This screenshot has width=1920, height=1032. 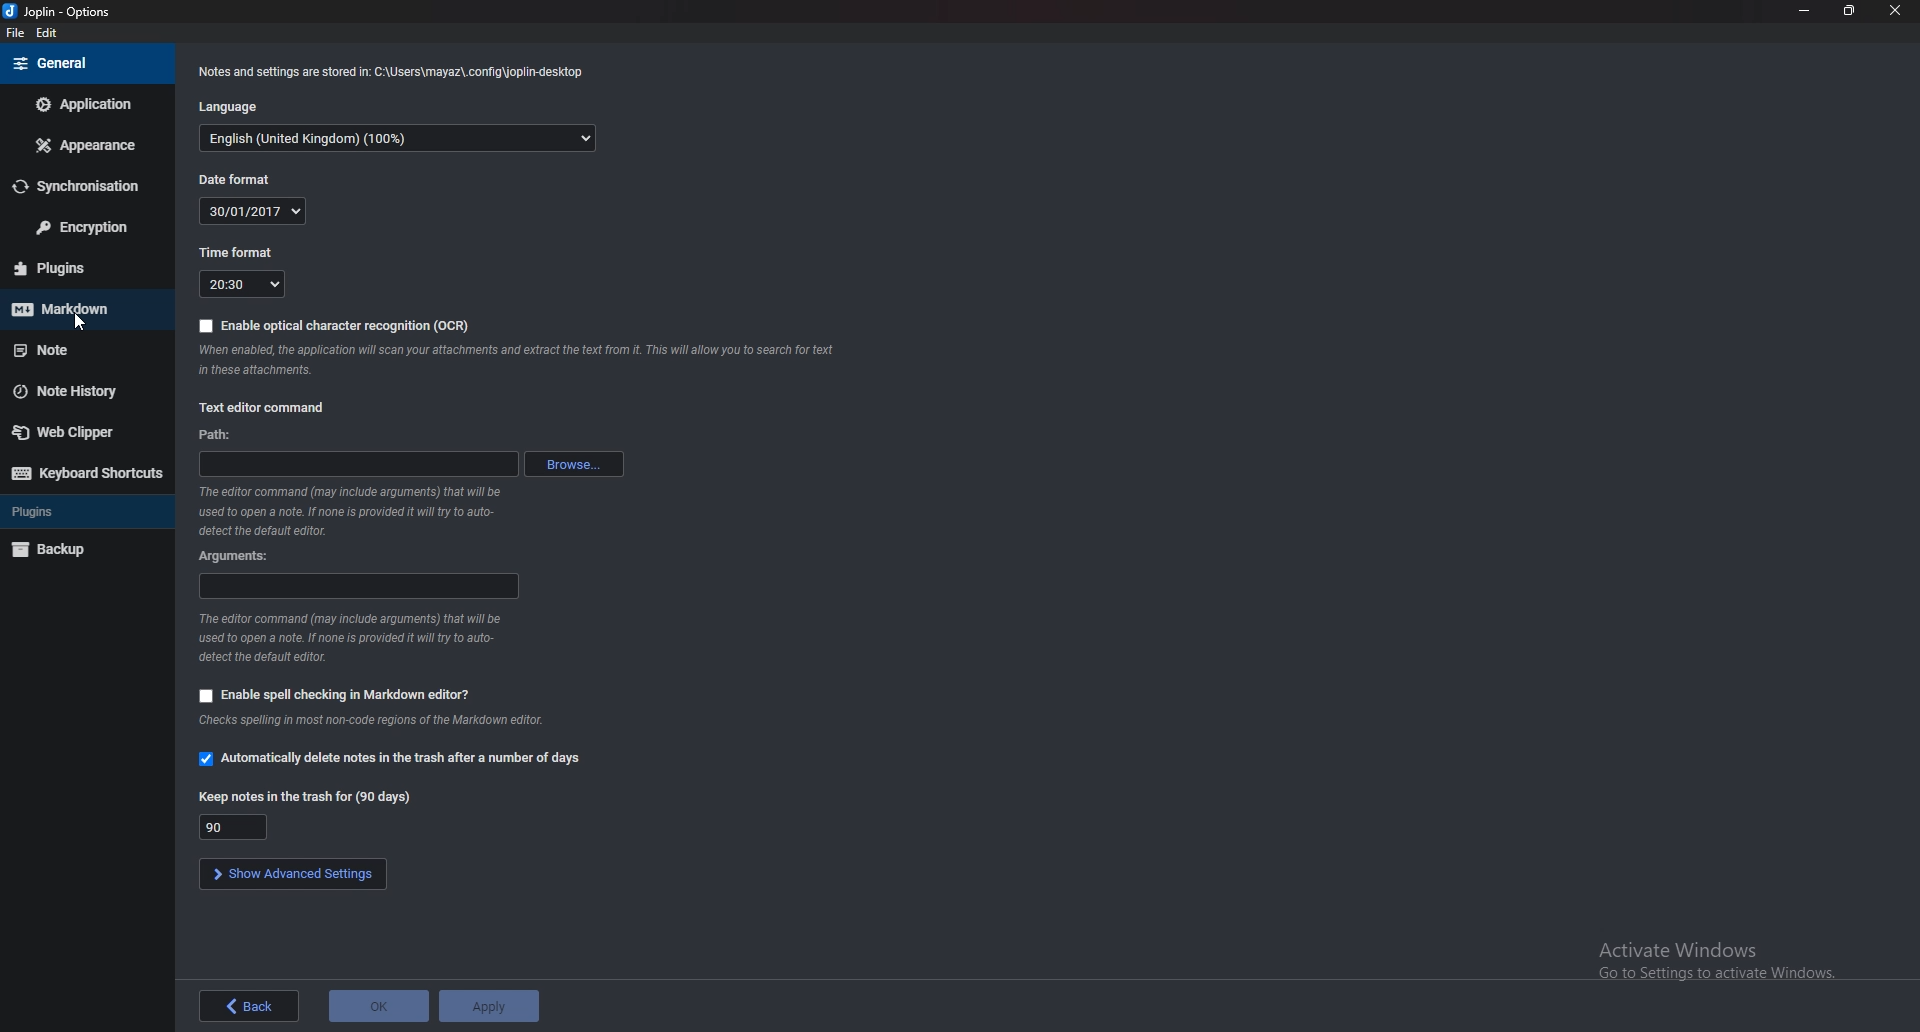 What do you see at coordinates (240, 253) in the screenshot?
I see `Time format` at bounding box center [240, 253].